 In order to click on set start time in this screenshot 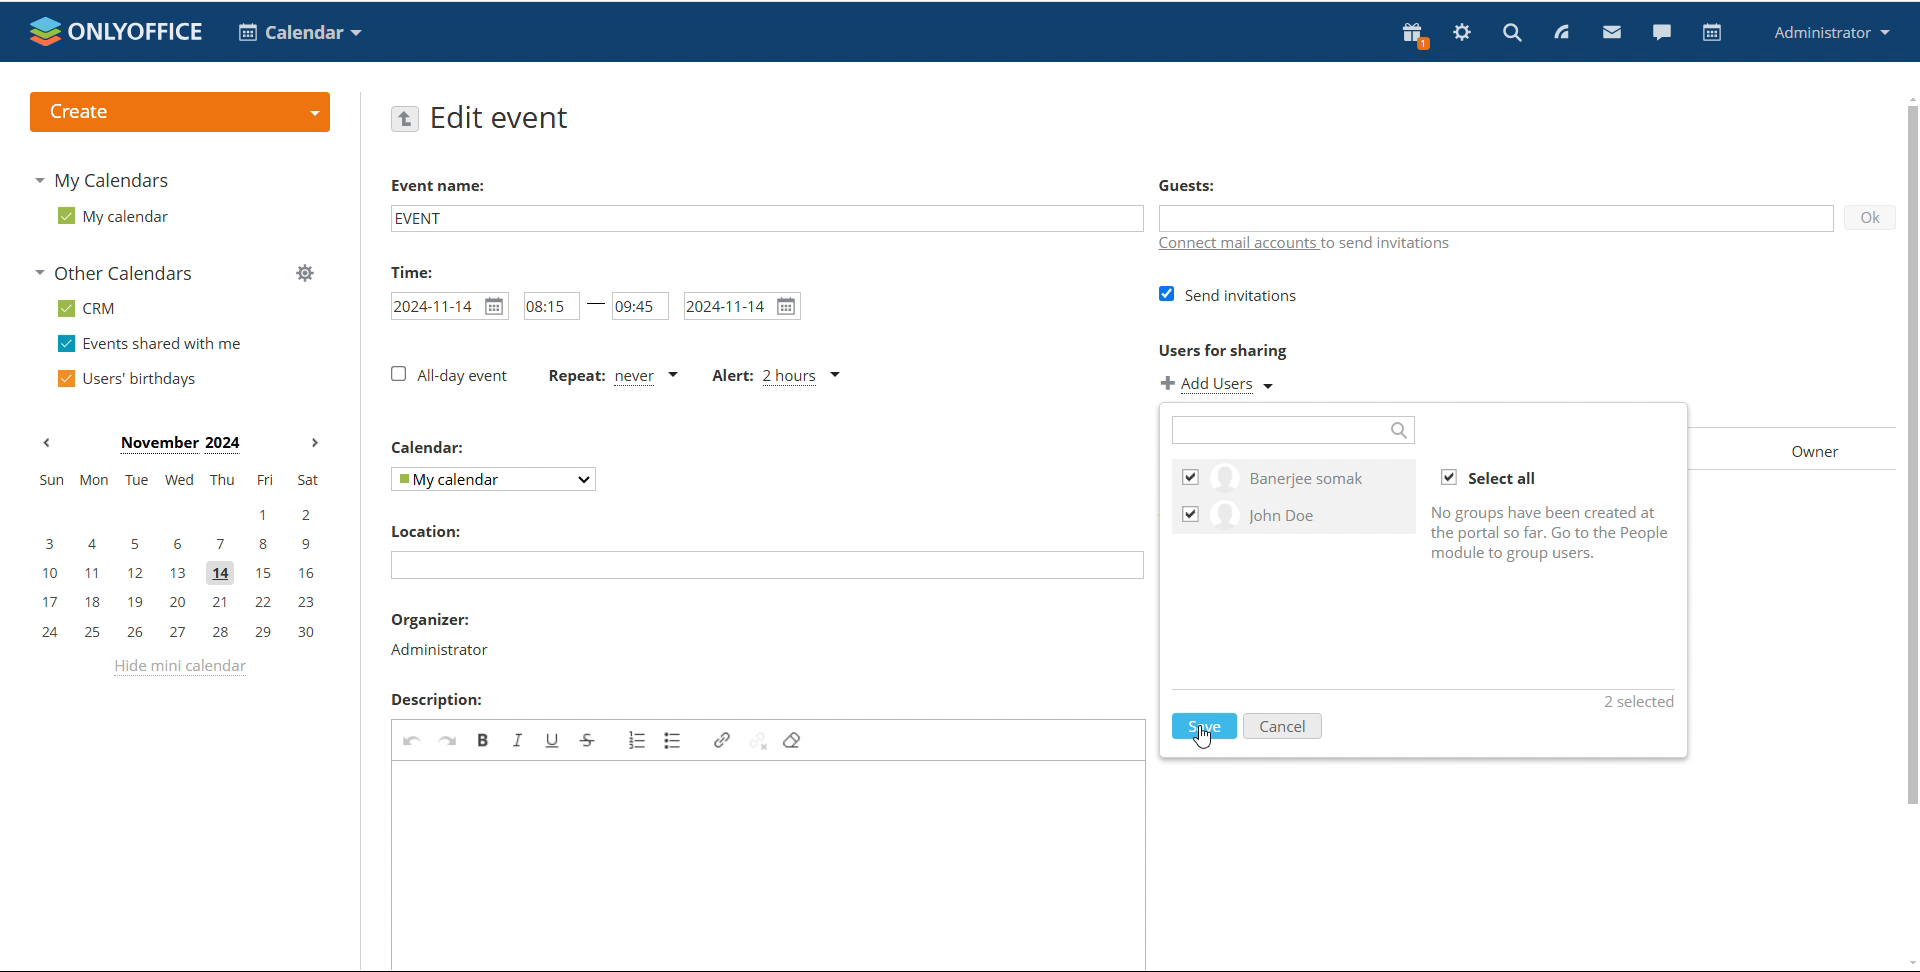, I will do `click(552, 305)`.